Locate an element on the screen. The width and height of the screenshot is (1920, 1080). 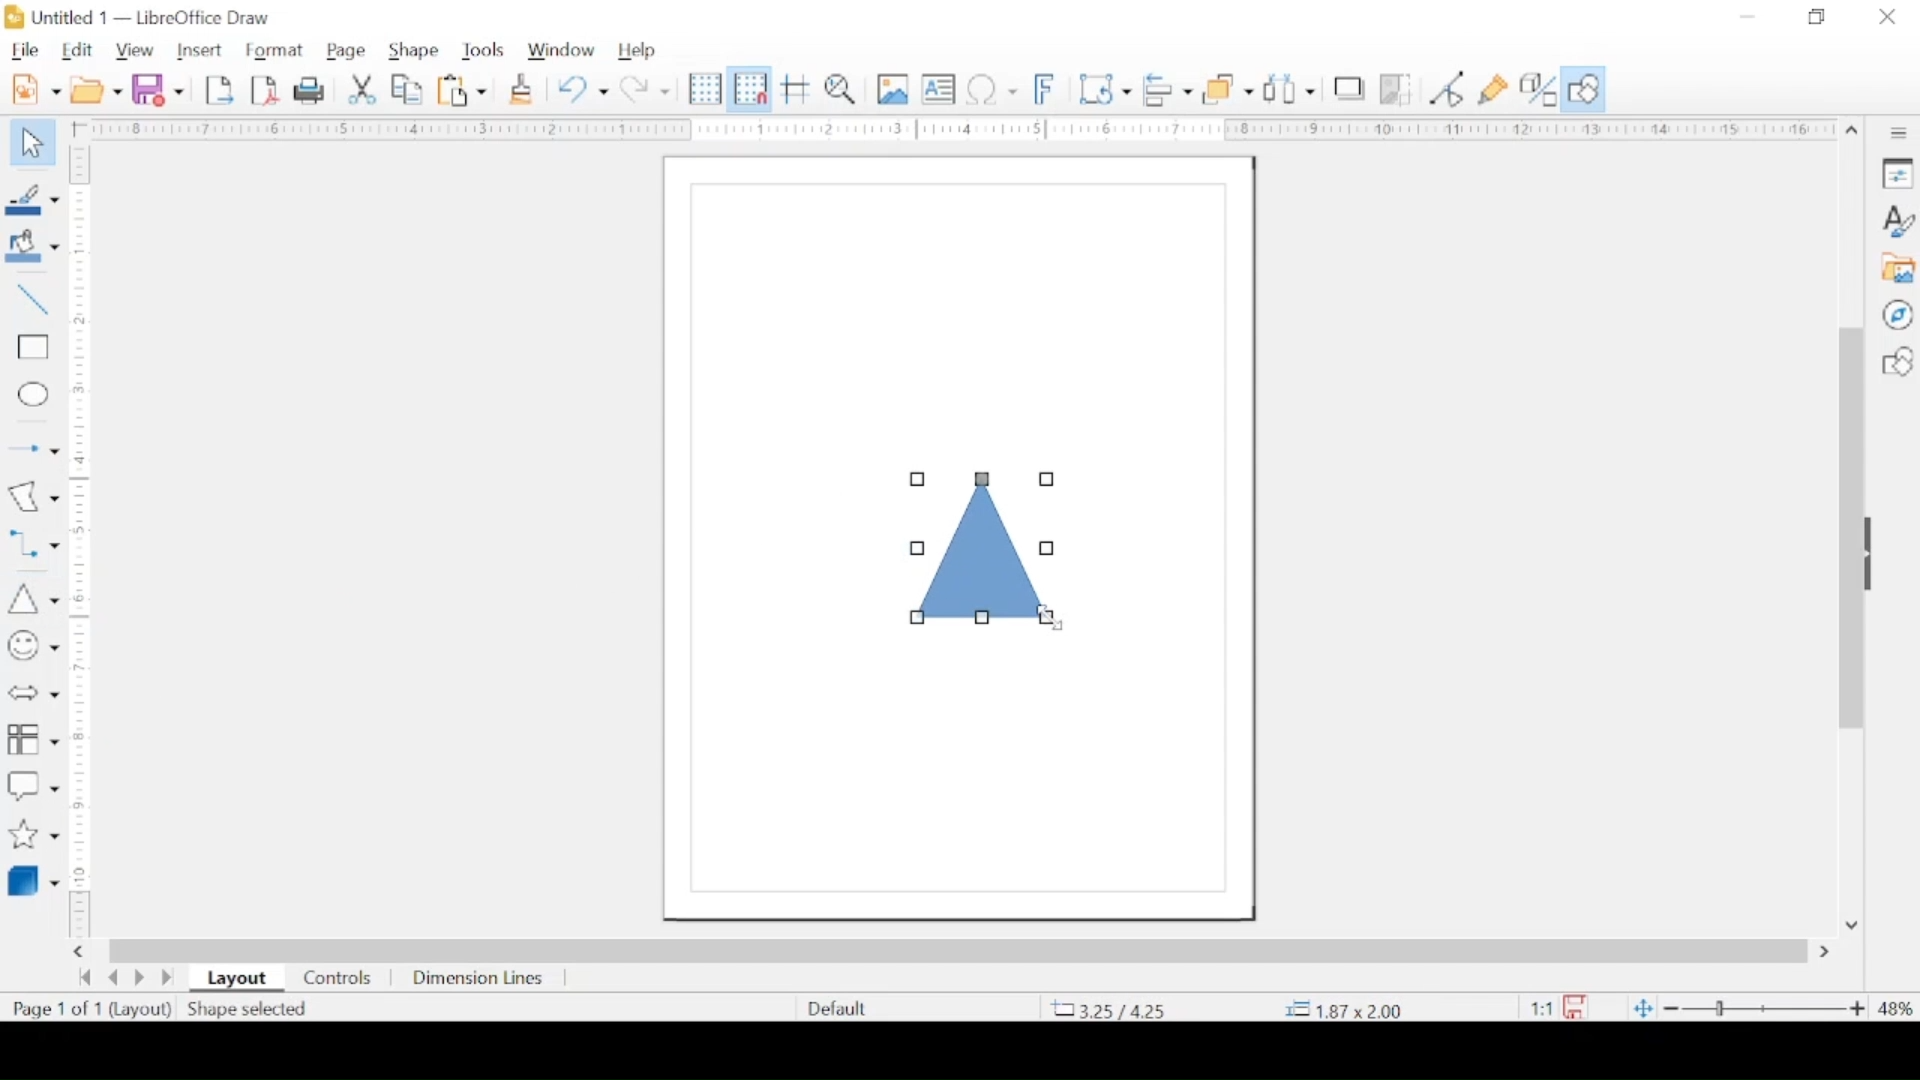
navigator is located at coordinates (1898, 315).